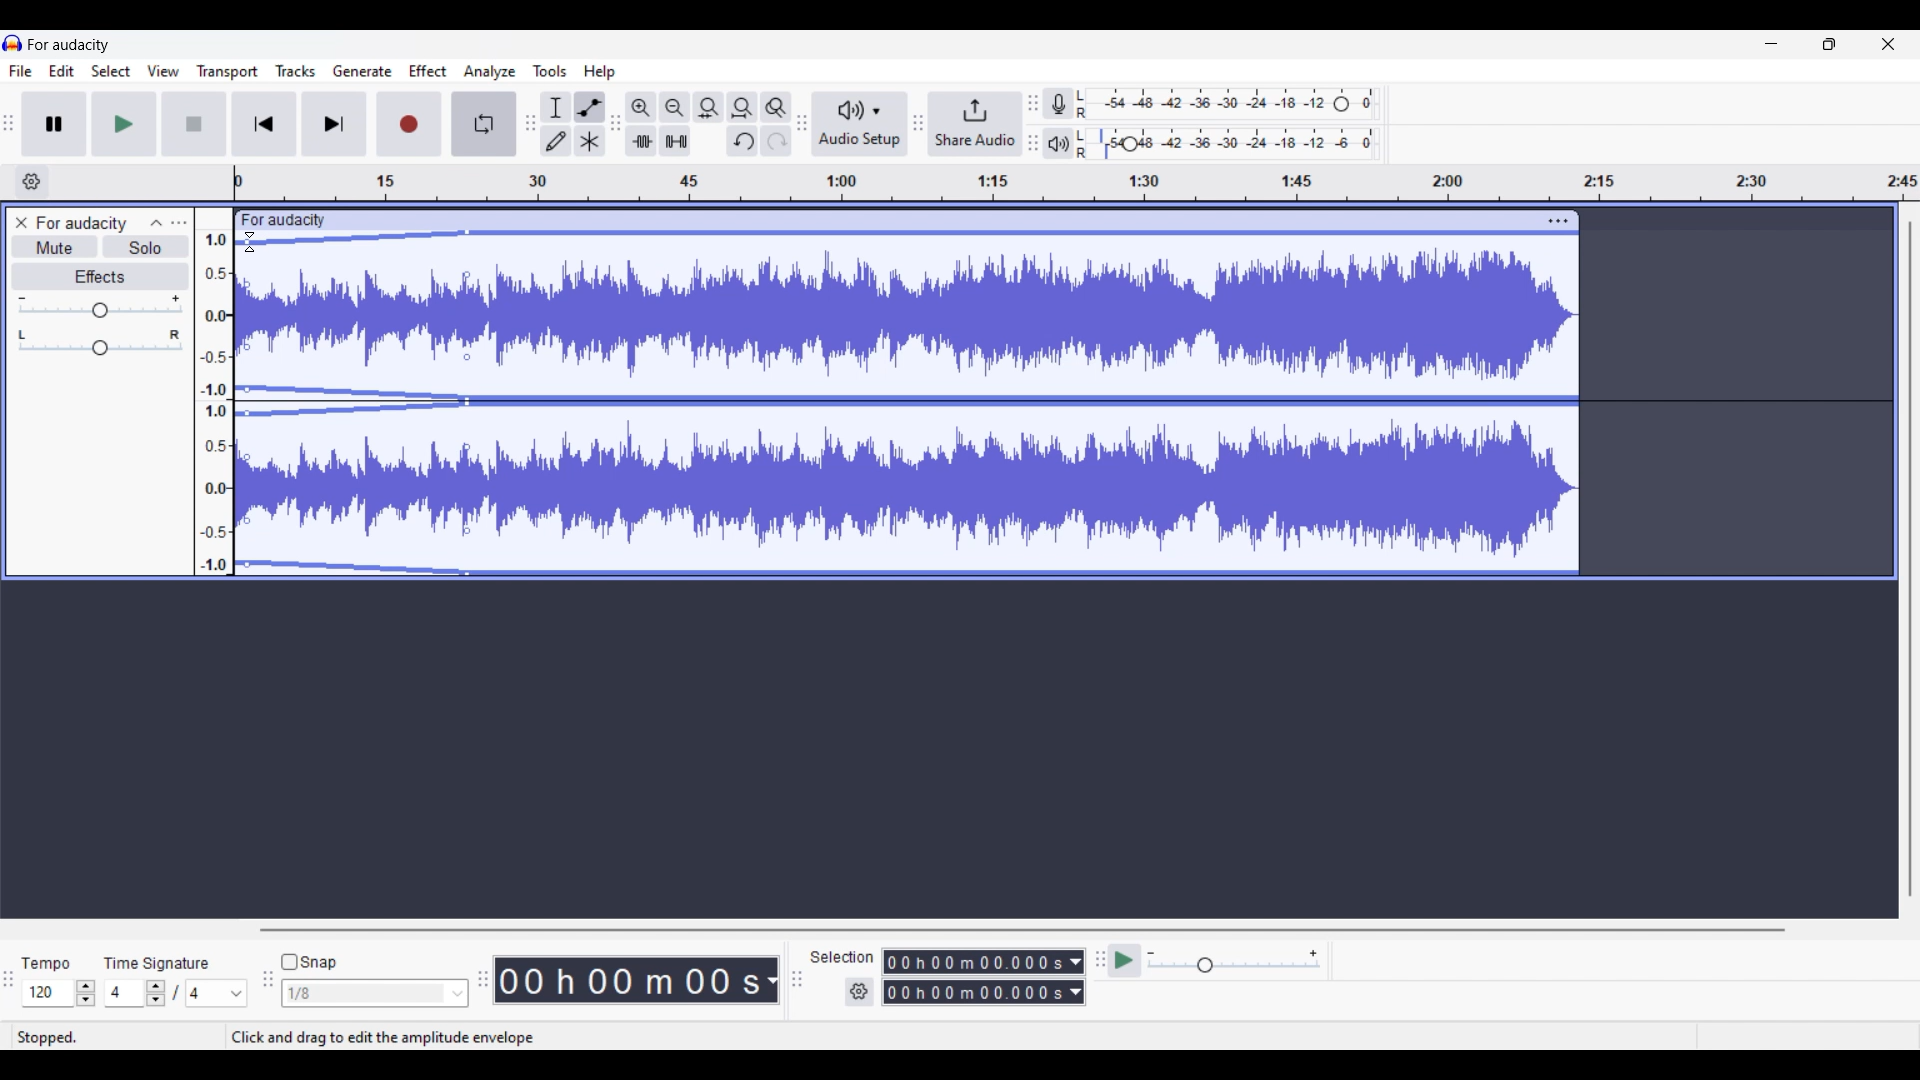 The height and width of the screenshot is (1080, 1920). I want to click on Duration measurement options, so click(771, 981).